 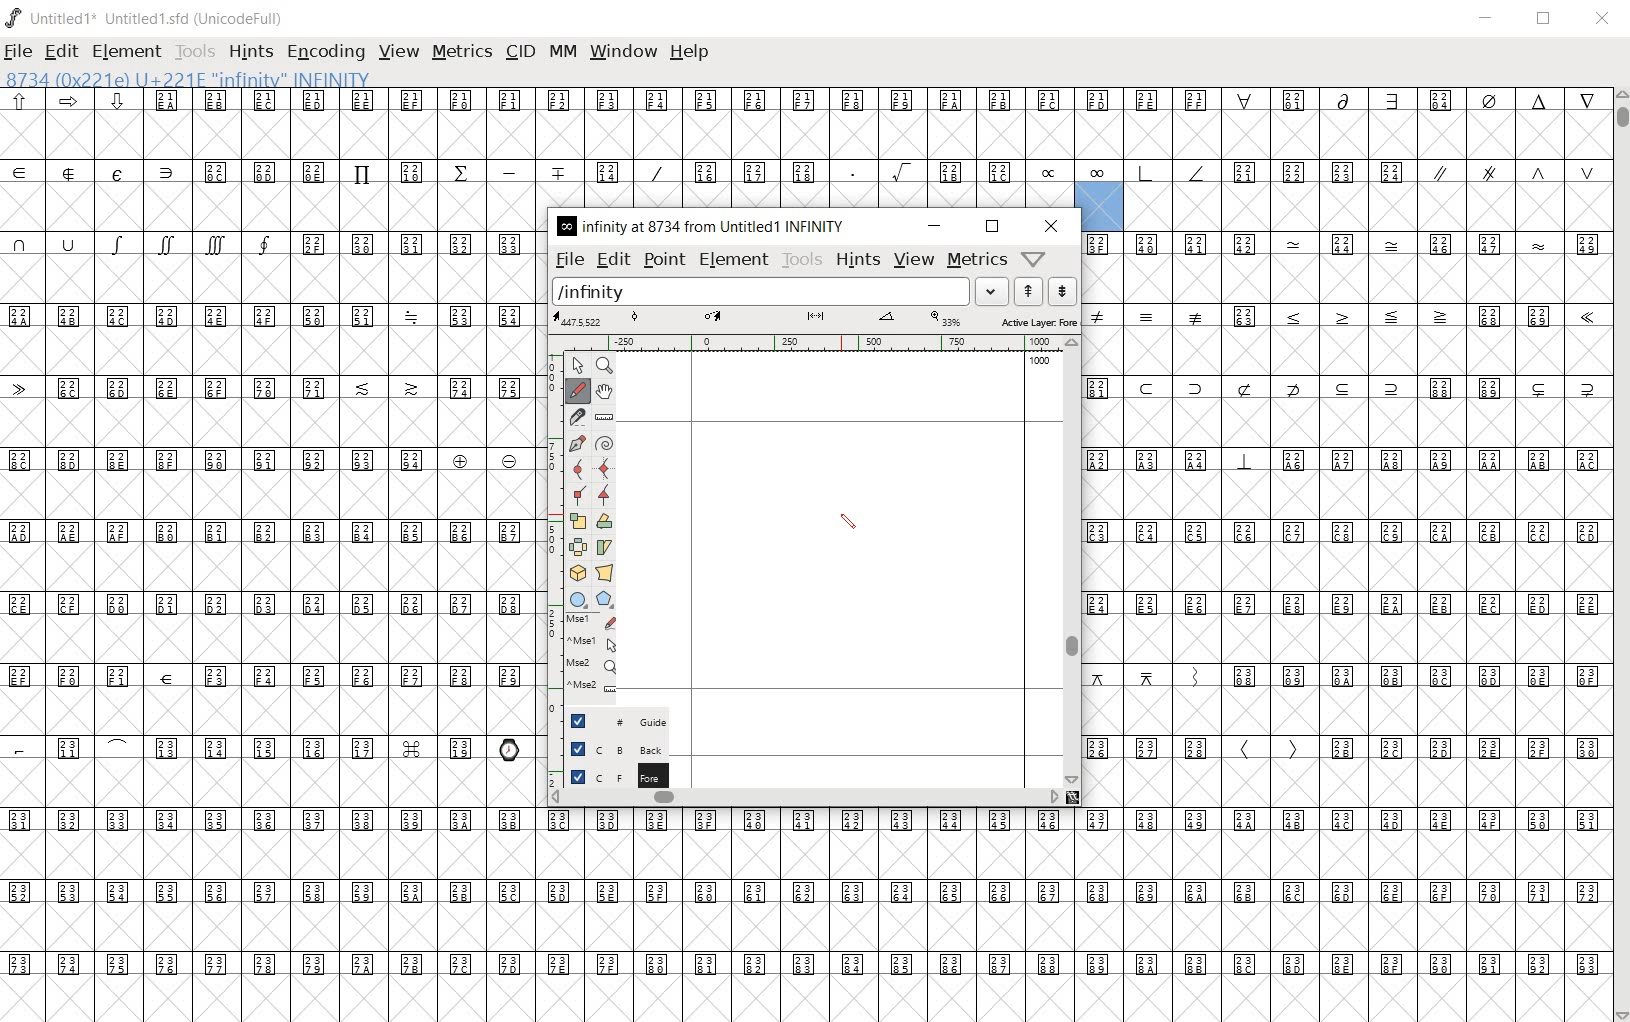 What do you see at coordinates (602, 467) in the screenshot?
I see `add a curve point always either horizontal or vertical` at bounding box center [602, 467].